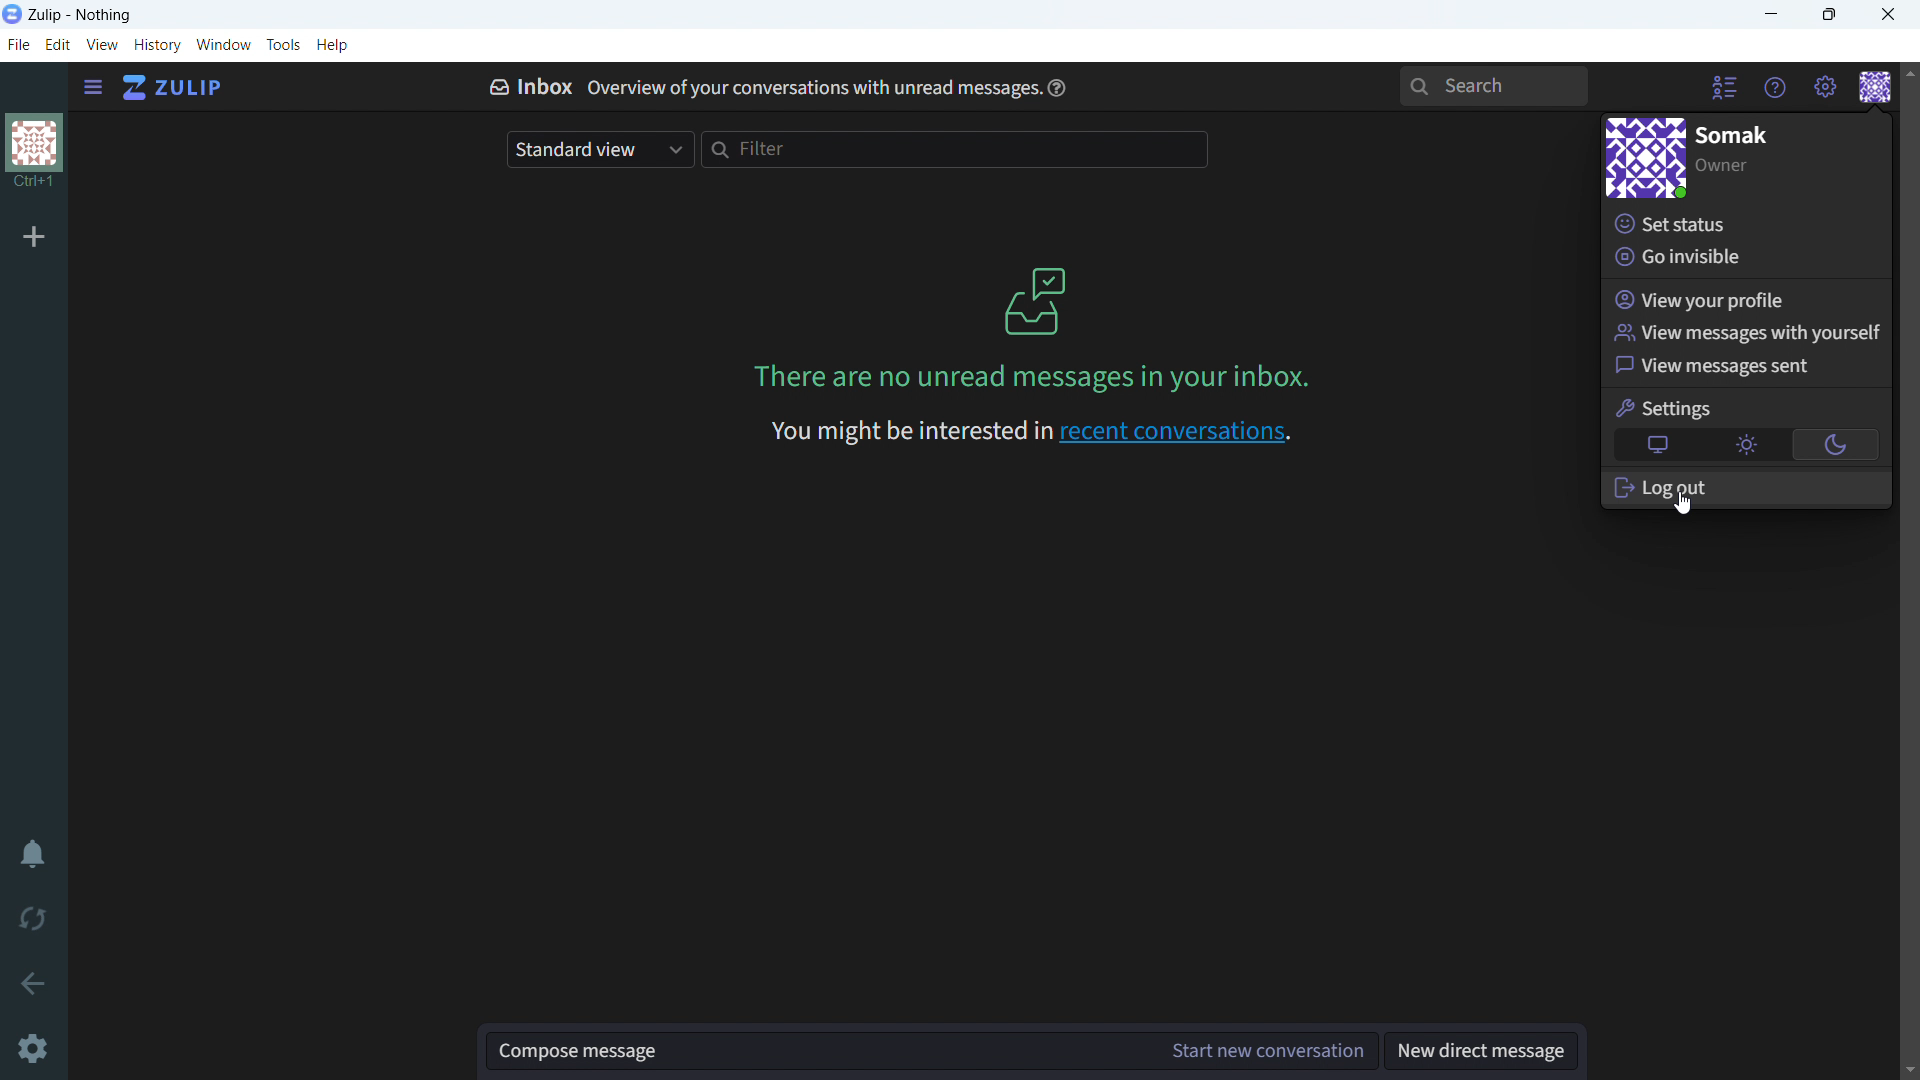 Image resolution: width=1920 pixels, height=1080 pixels. Describe the element at coordinates (1724, 167) in the screenshot. I see `designation` at that location.